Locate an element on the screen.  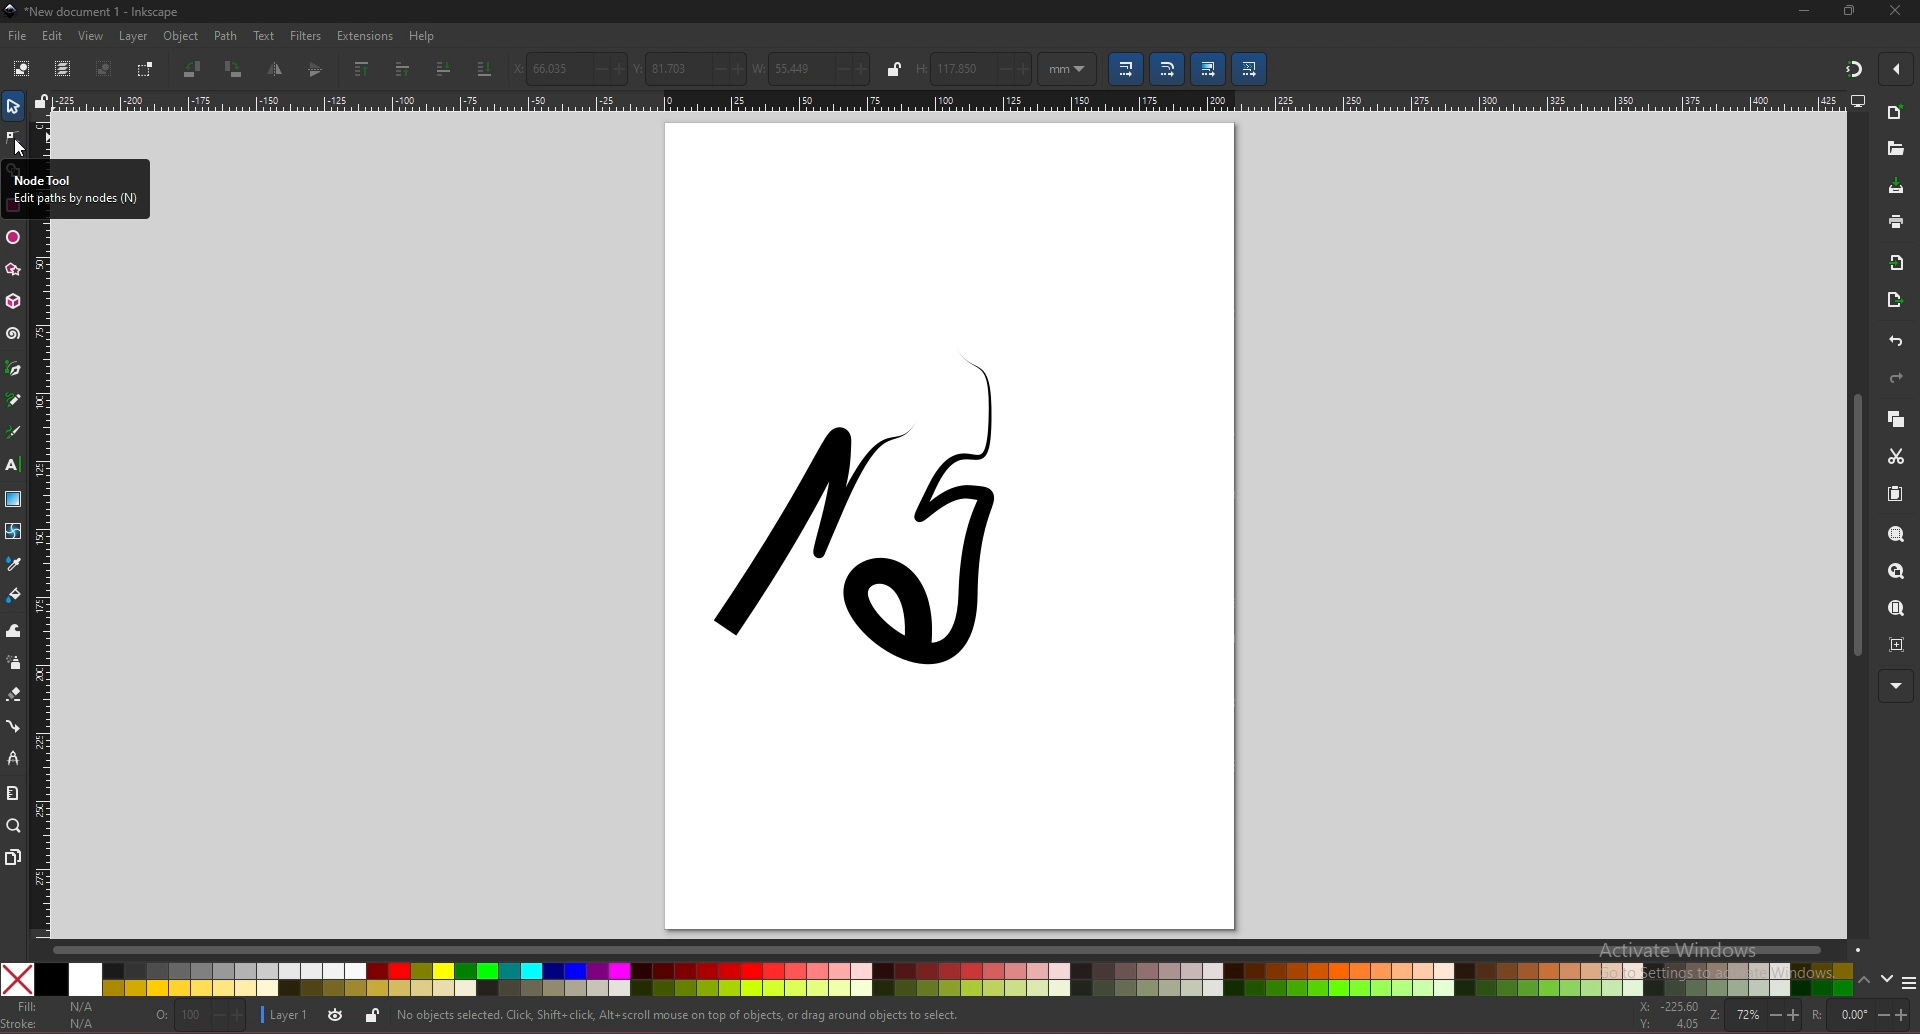
redo is located at coordinates (1896, 378).